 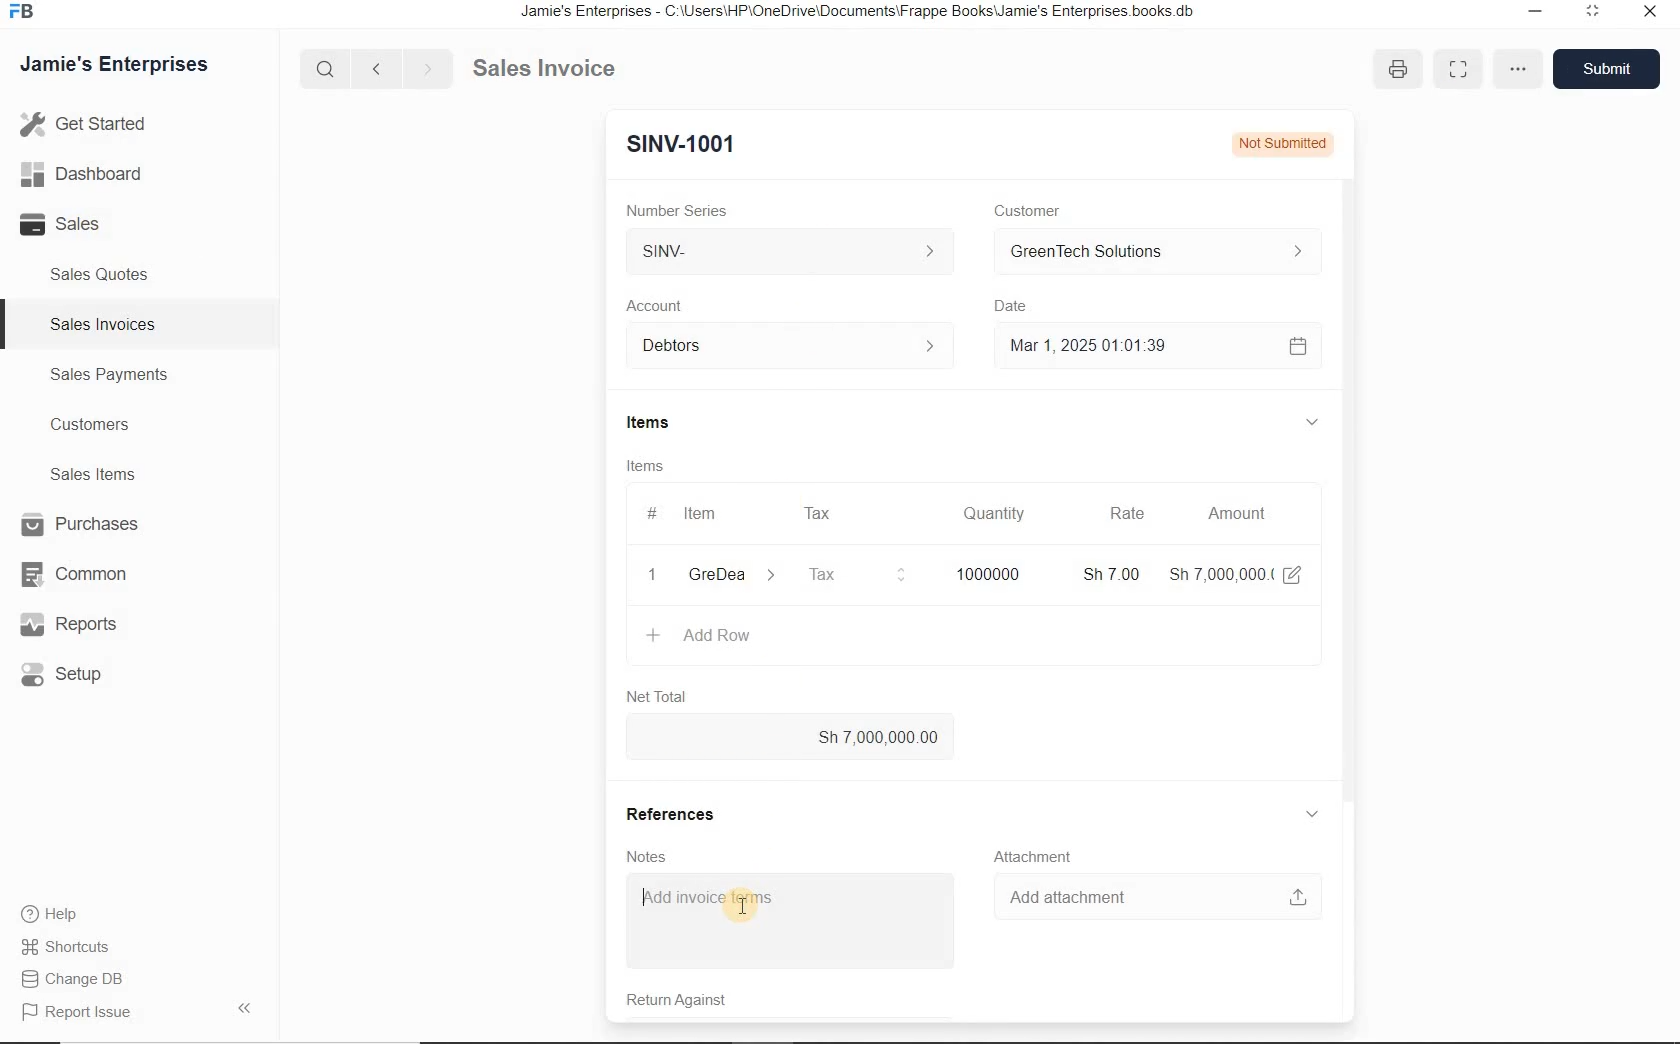 What do you see at coordinates (20, 13) in the screenshot?
I see `frappe books` at bounding box center [20, 13].